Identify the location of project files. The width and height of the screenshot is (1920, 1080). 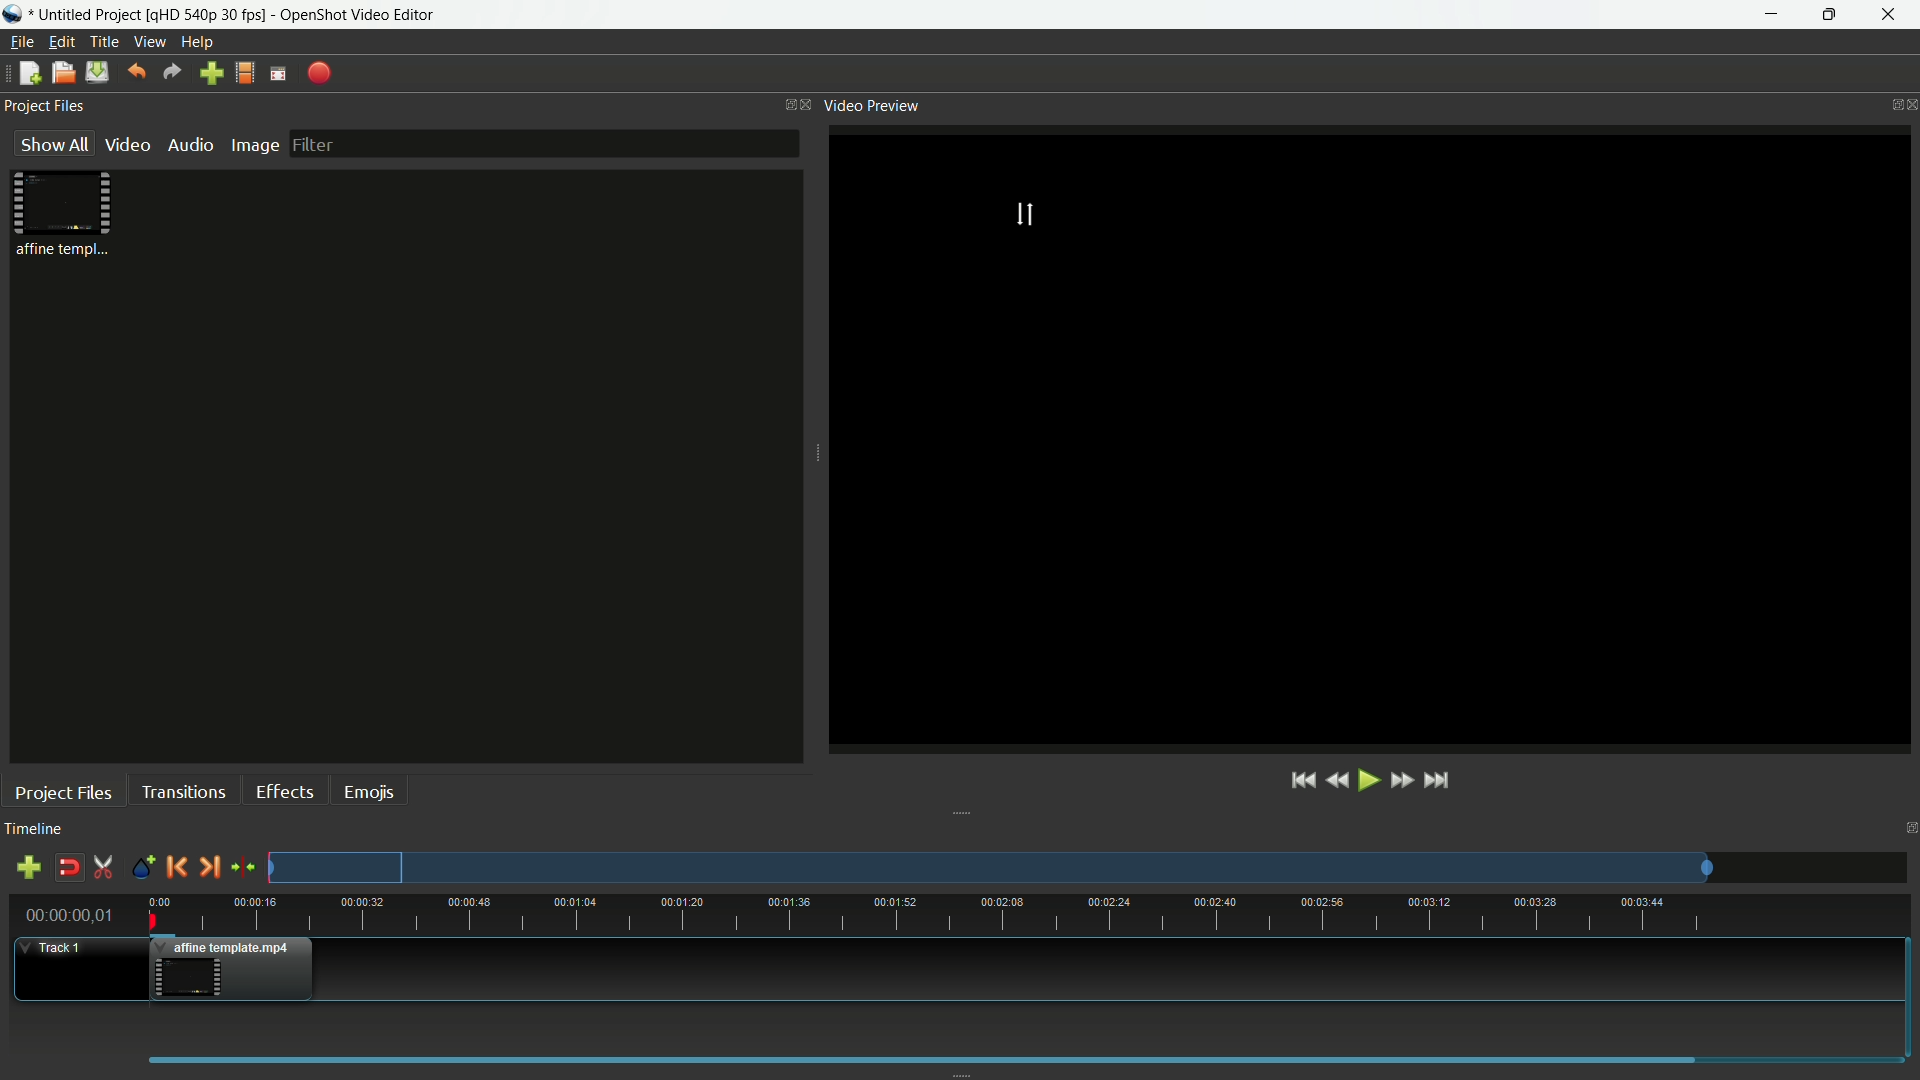
(45, 106).